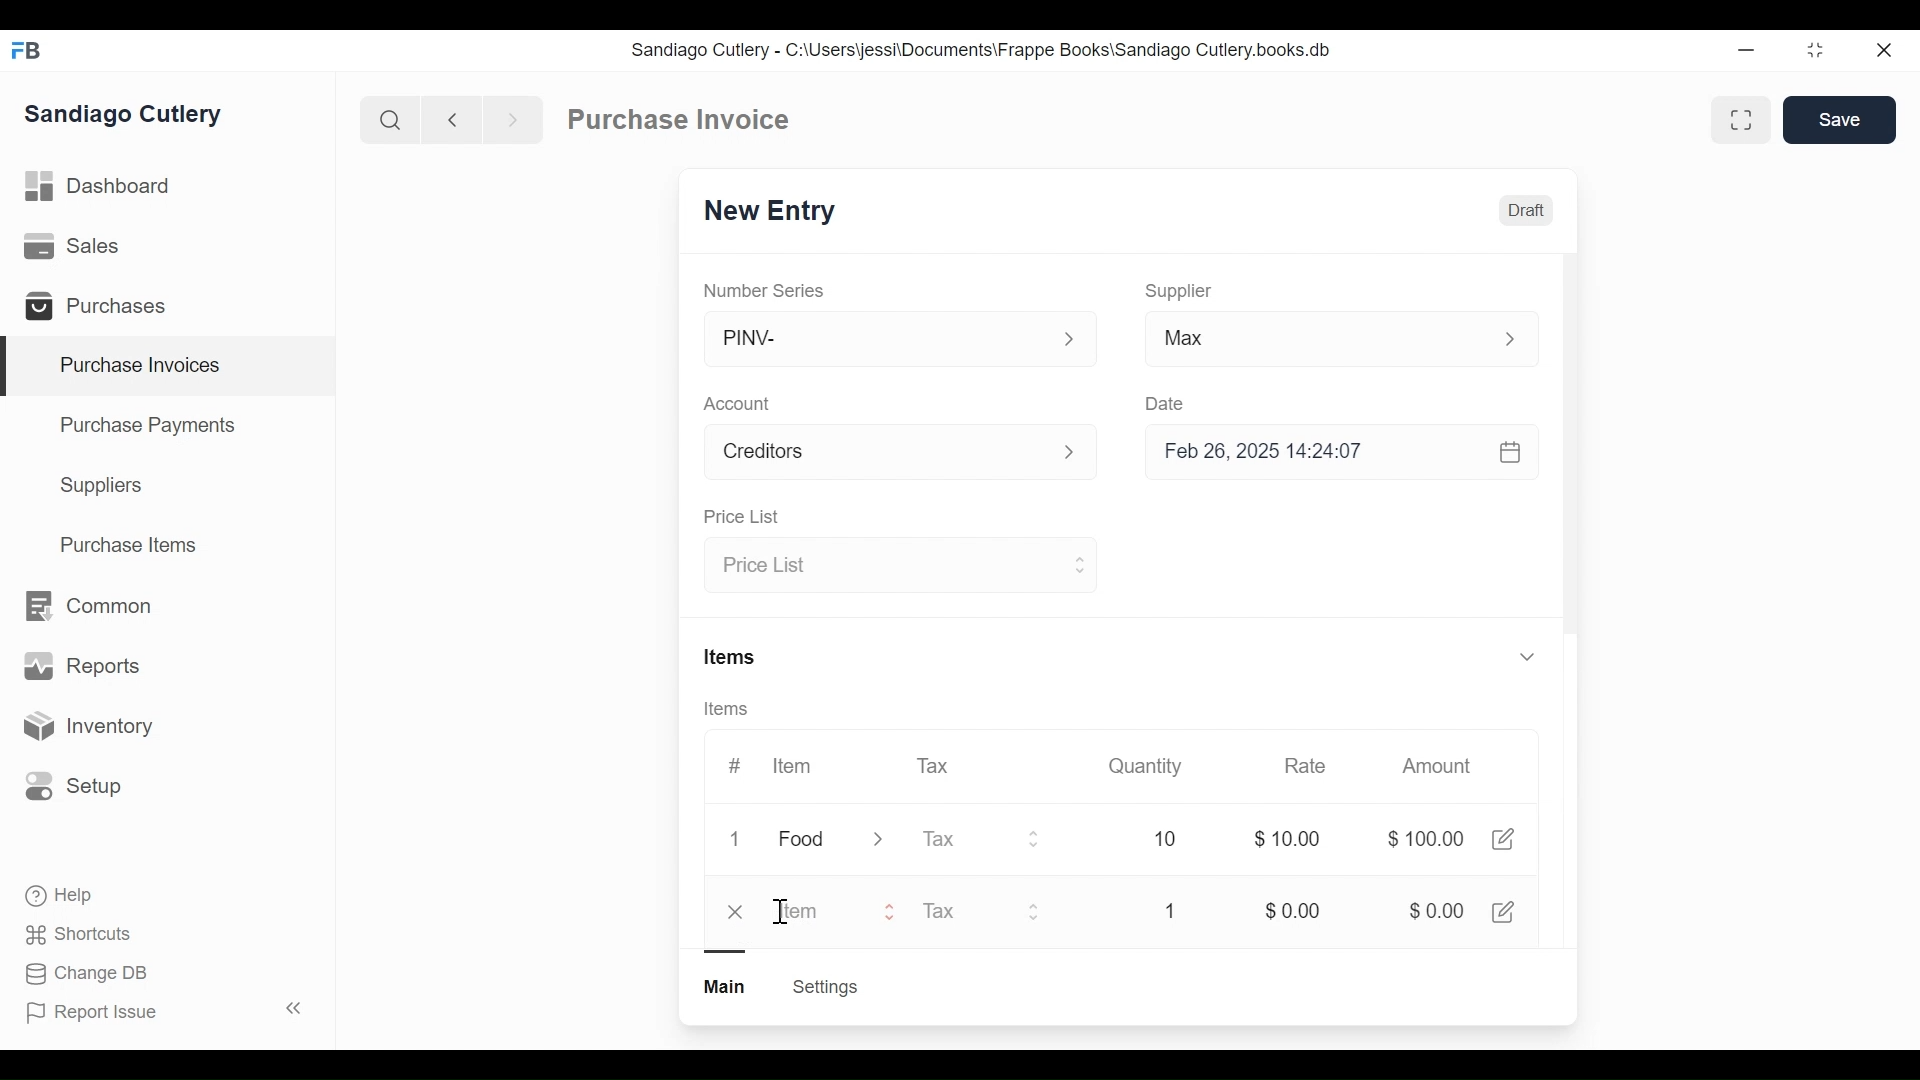 The image size is (1920, 1080). Describe the element at coordinates (163, 1011) in the screenshot. I see `Report Issue` at that location.